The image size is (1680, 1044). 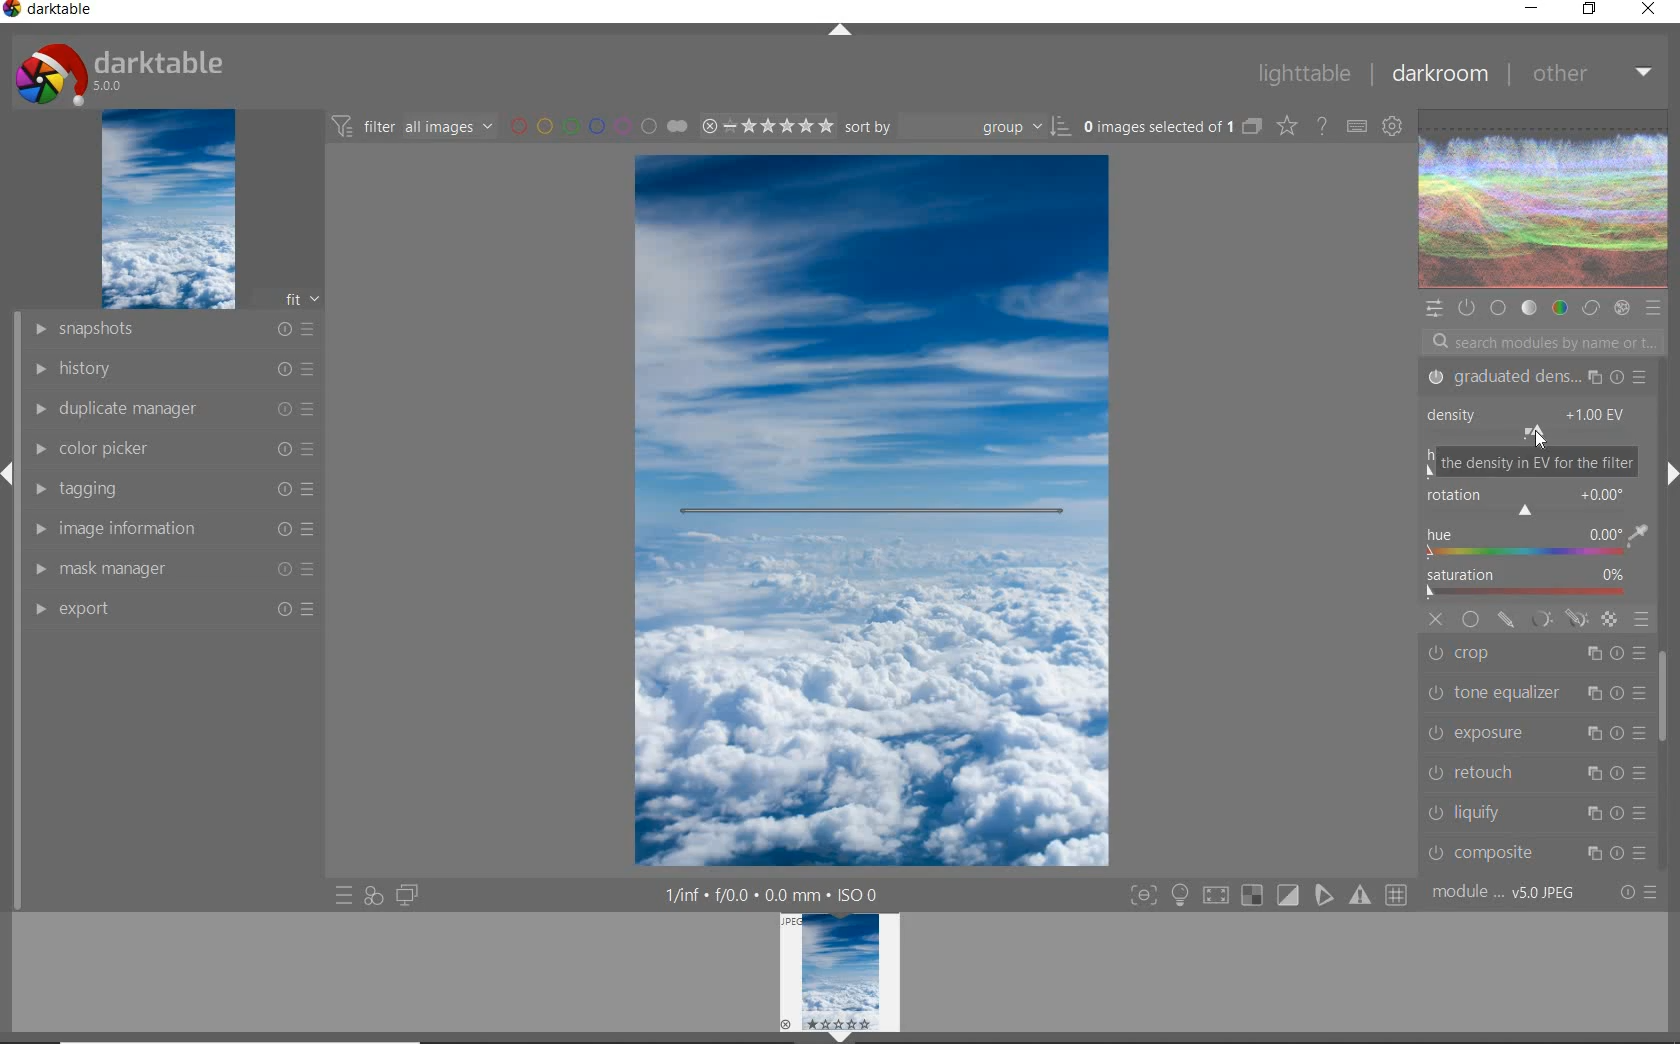 What do you see at coordinates (1500, 308) in the screenshot?
I see `BASE` at bounding box center [1500, 308].